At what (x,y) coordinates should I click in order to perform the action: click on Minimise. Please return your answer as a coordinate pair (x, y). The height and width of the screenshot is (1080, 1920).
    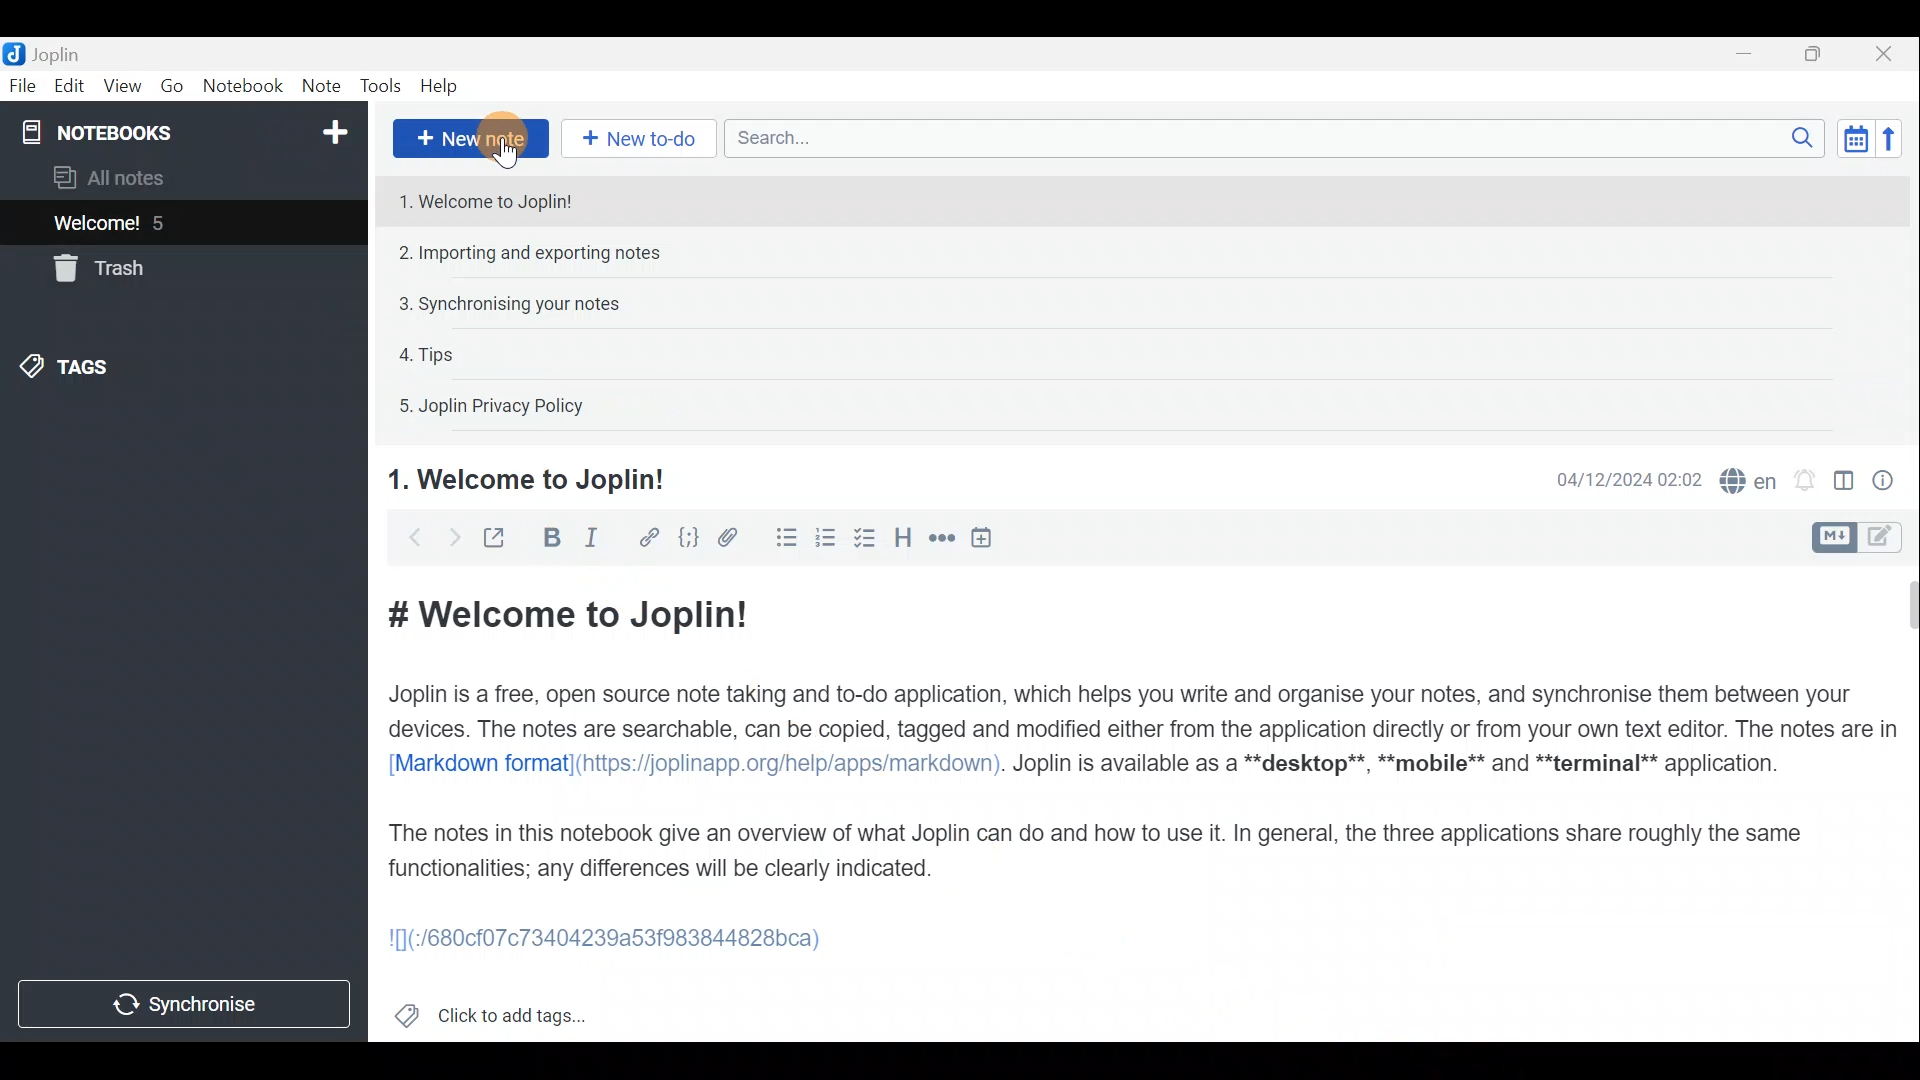
    Looking at the image, I should click on (1747, 53).